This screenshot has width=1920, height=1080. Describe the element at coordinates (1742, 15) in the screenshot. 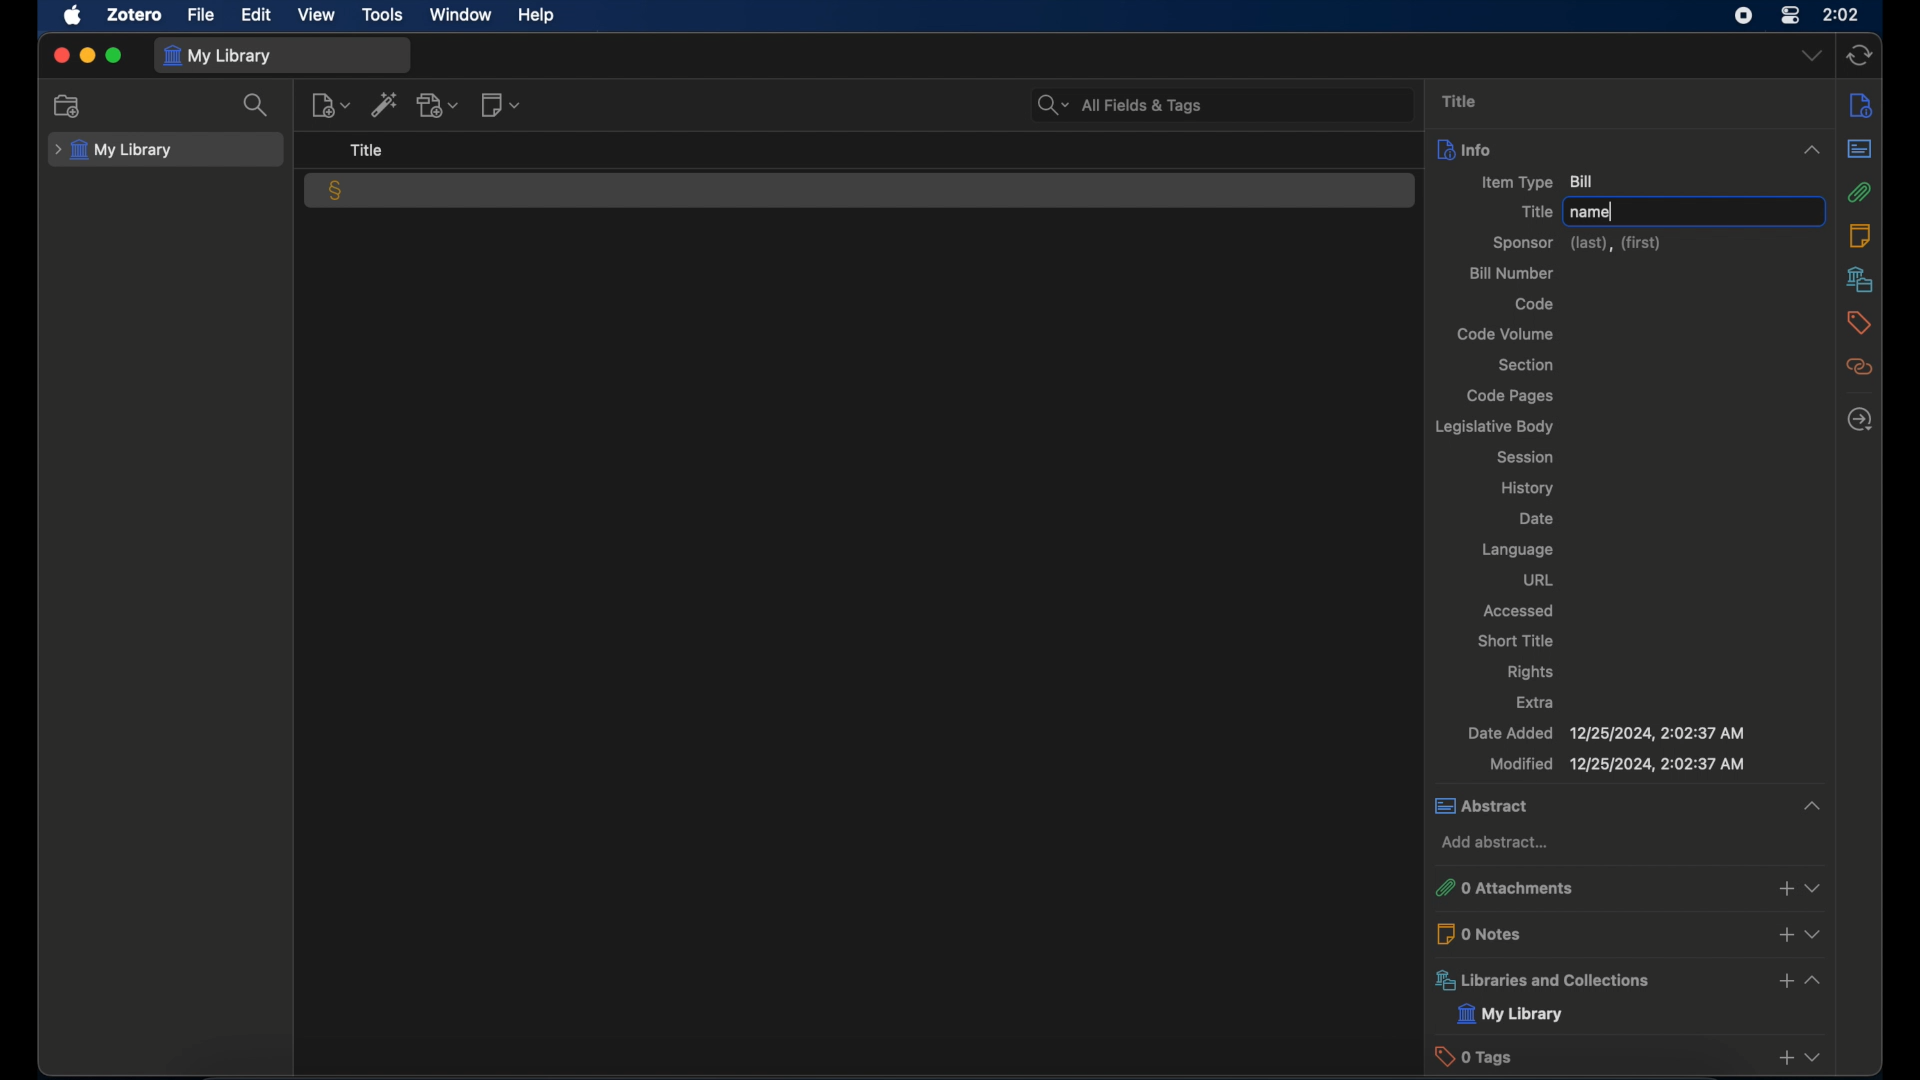

I see `screen recorder` at that location.